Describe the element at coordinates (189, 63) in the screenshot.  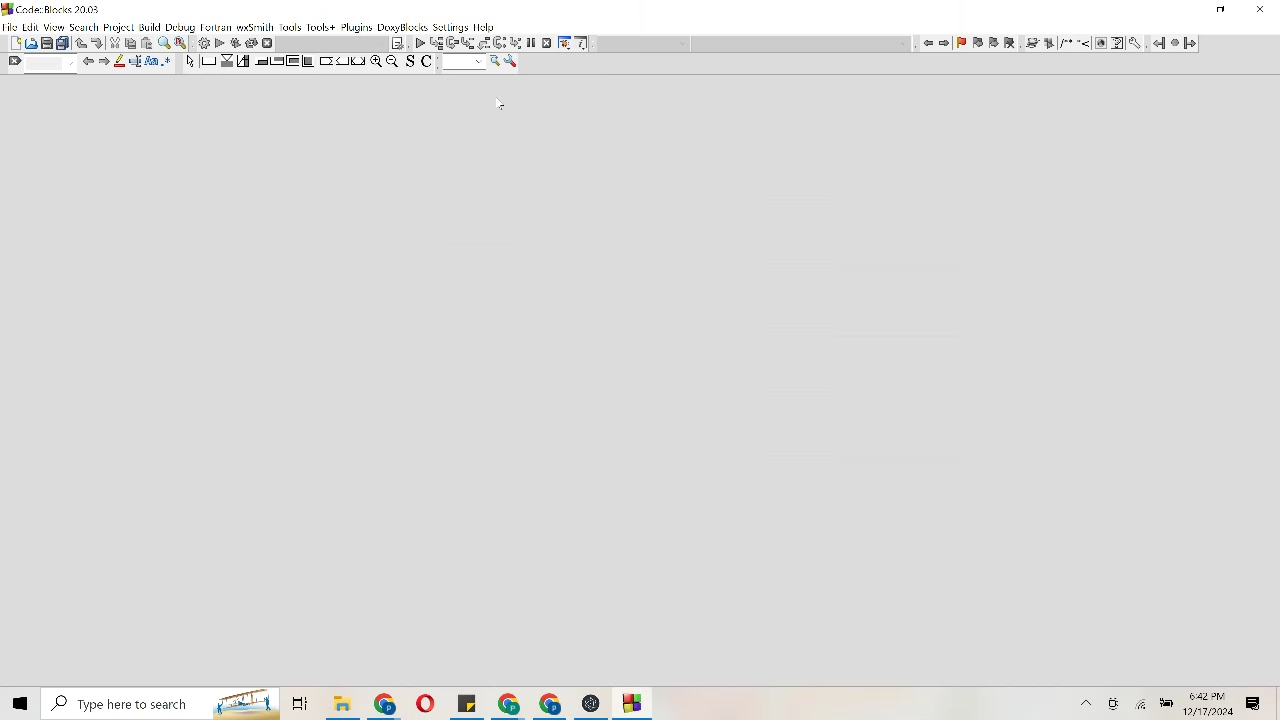
I see `Arrow` at that location.